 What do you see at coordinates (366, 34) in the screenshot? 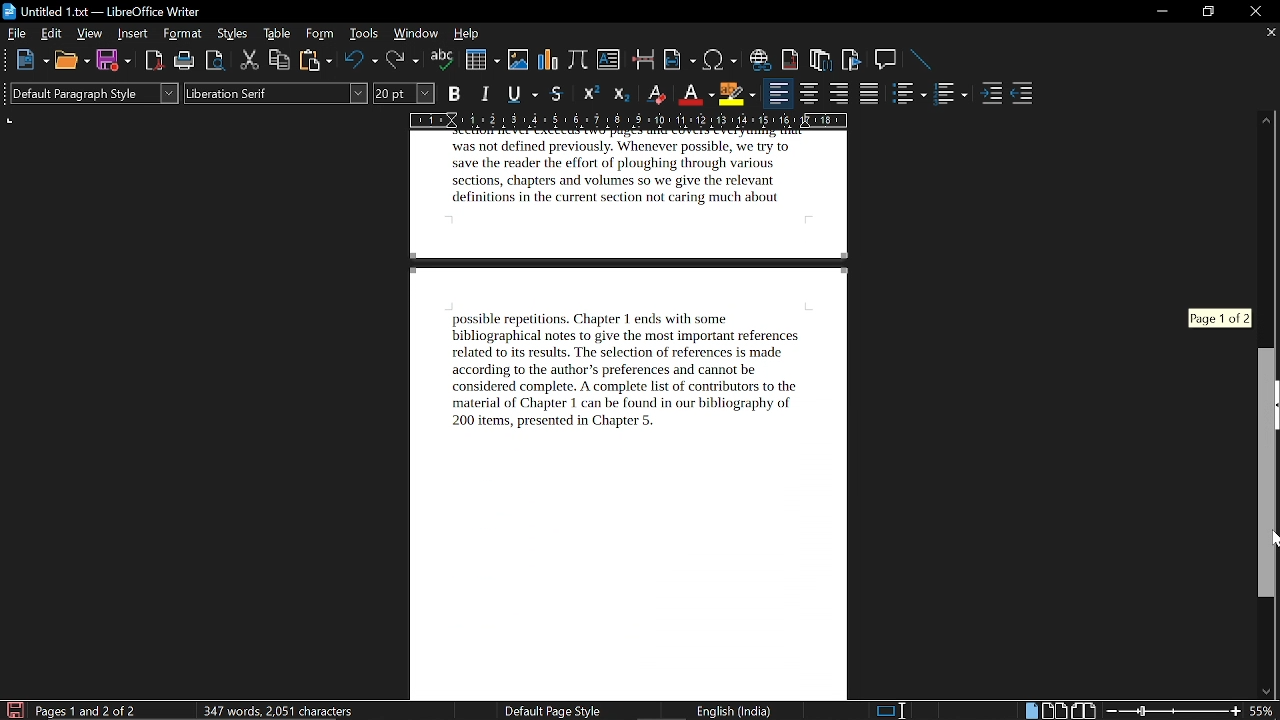
I see `tools` at bounding box center [366, 34].